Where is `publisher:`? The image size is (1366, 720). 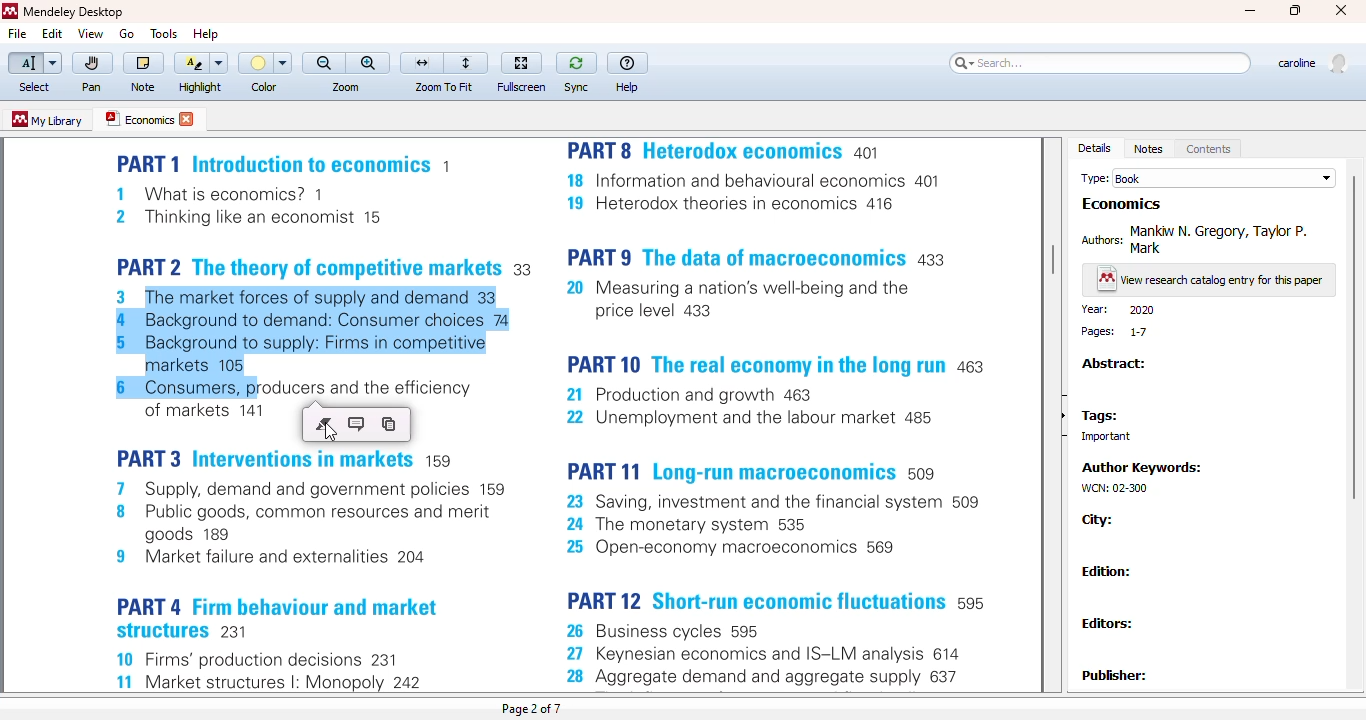
publisher: is located at coordinates (1115, 675).